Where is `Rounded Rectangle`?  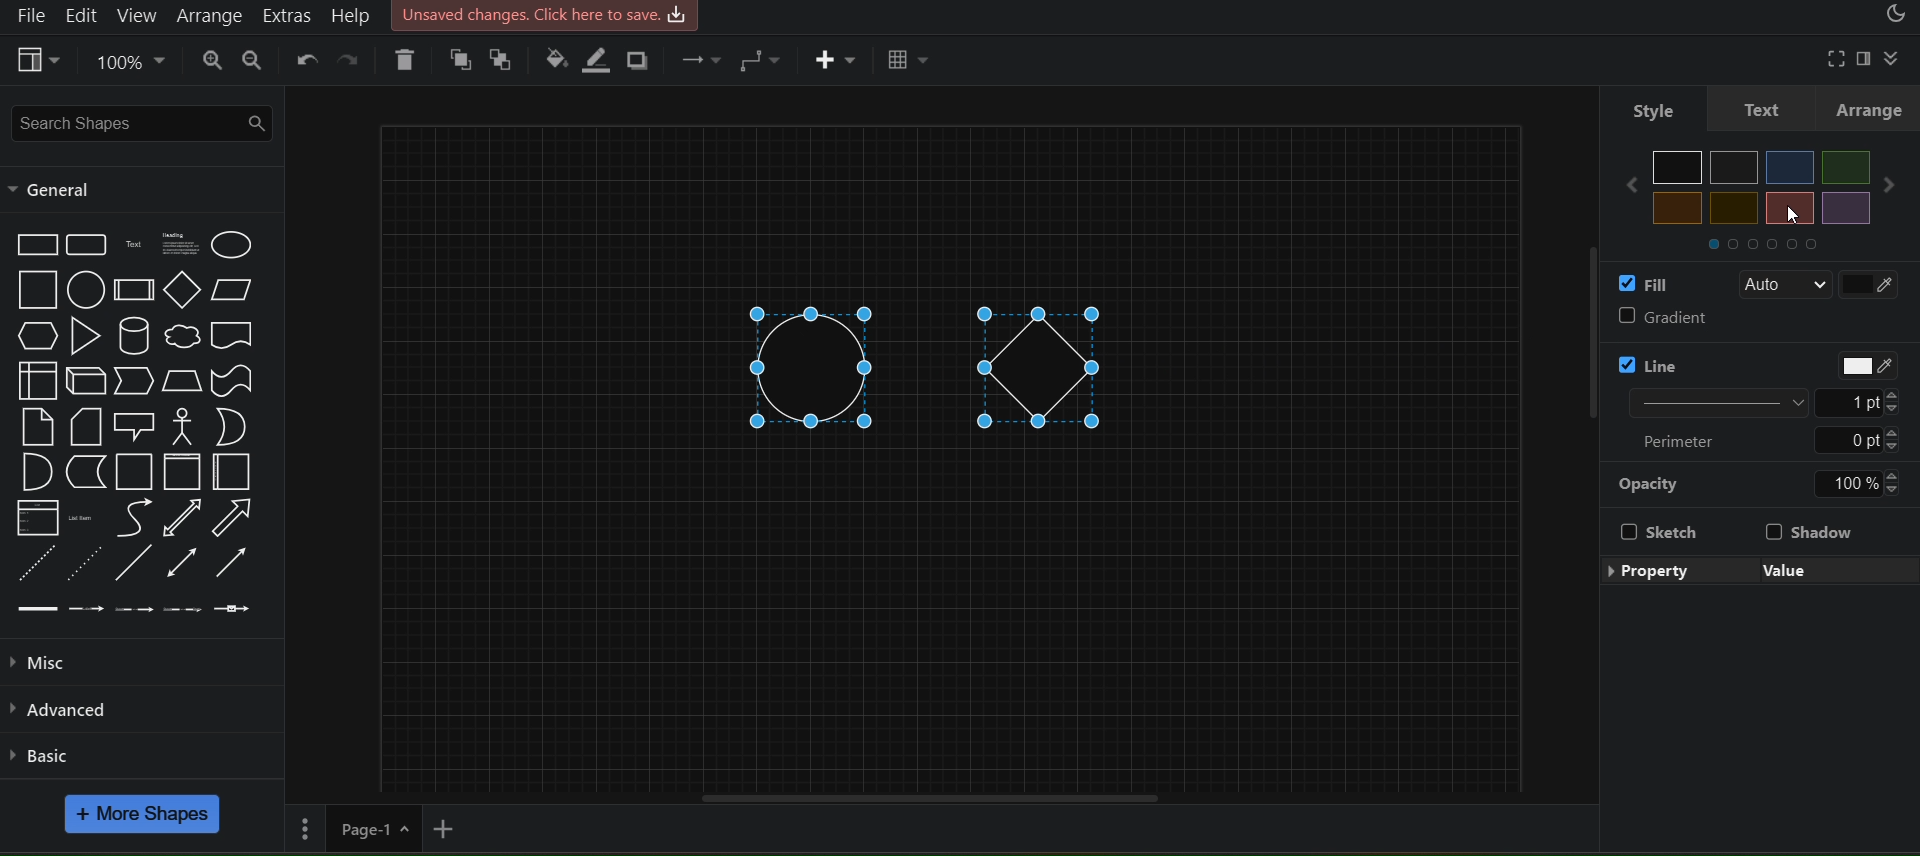
Rounded Rectangle is located at coordinates (88, 245).